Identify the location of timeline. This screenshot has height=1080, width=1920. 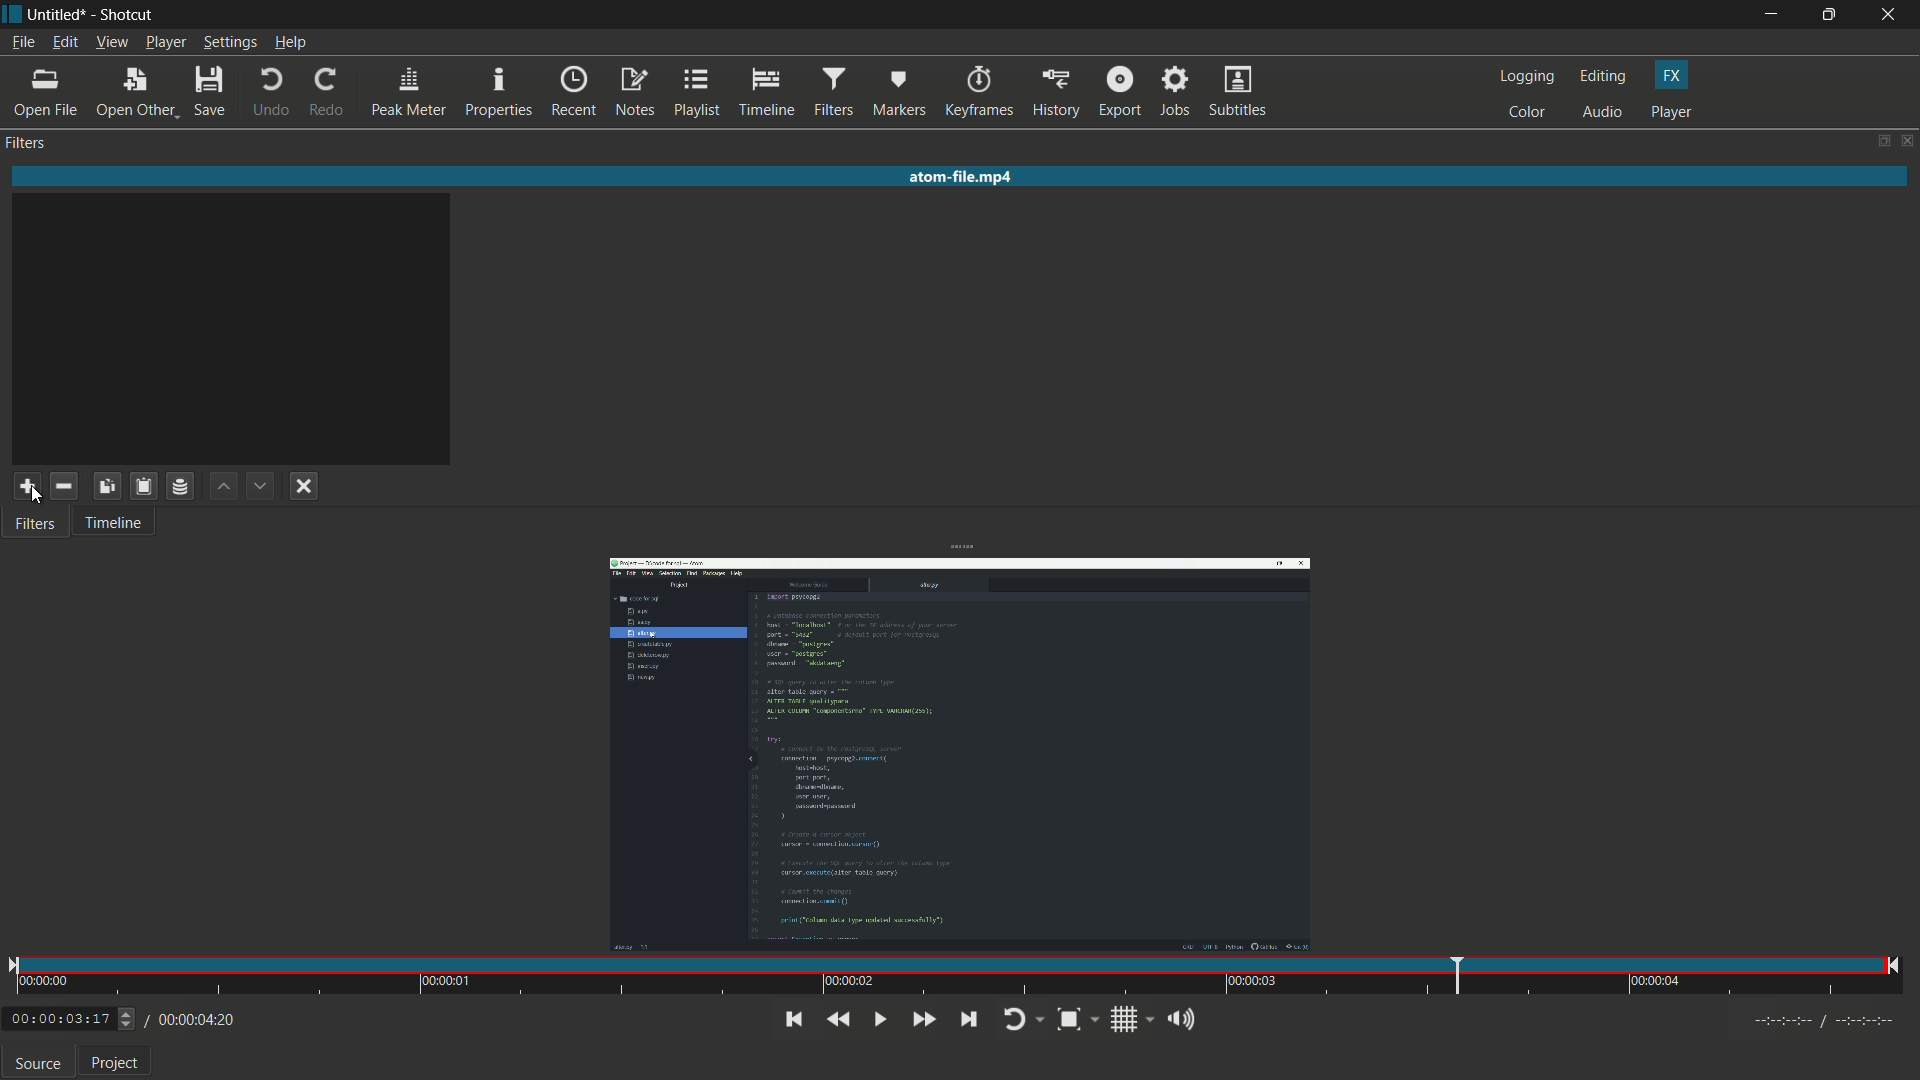
(765, 92).